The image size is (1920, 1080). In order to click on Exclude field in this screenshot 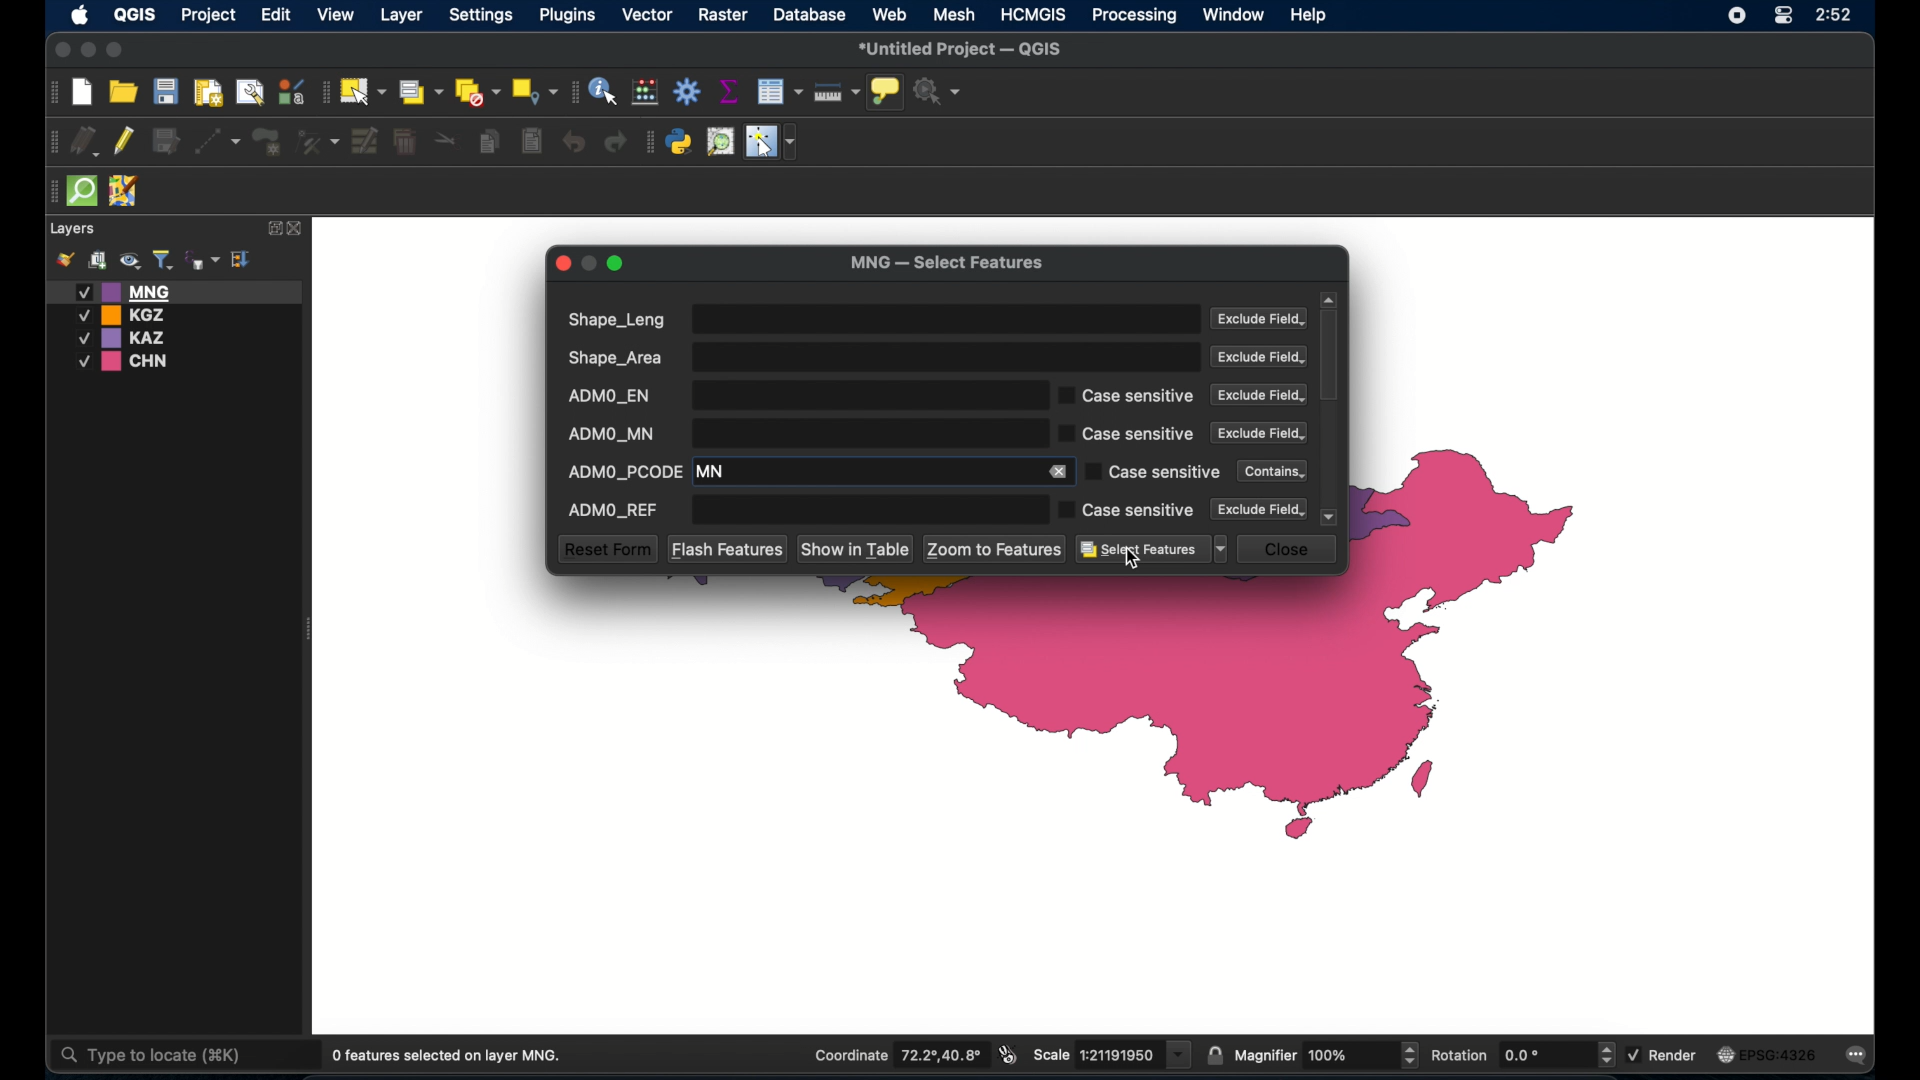, I will do `click(1257, 395)`.